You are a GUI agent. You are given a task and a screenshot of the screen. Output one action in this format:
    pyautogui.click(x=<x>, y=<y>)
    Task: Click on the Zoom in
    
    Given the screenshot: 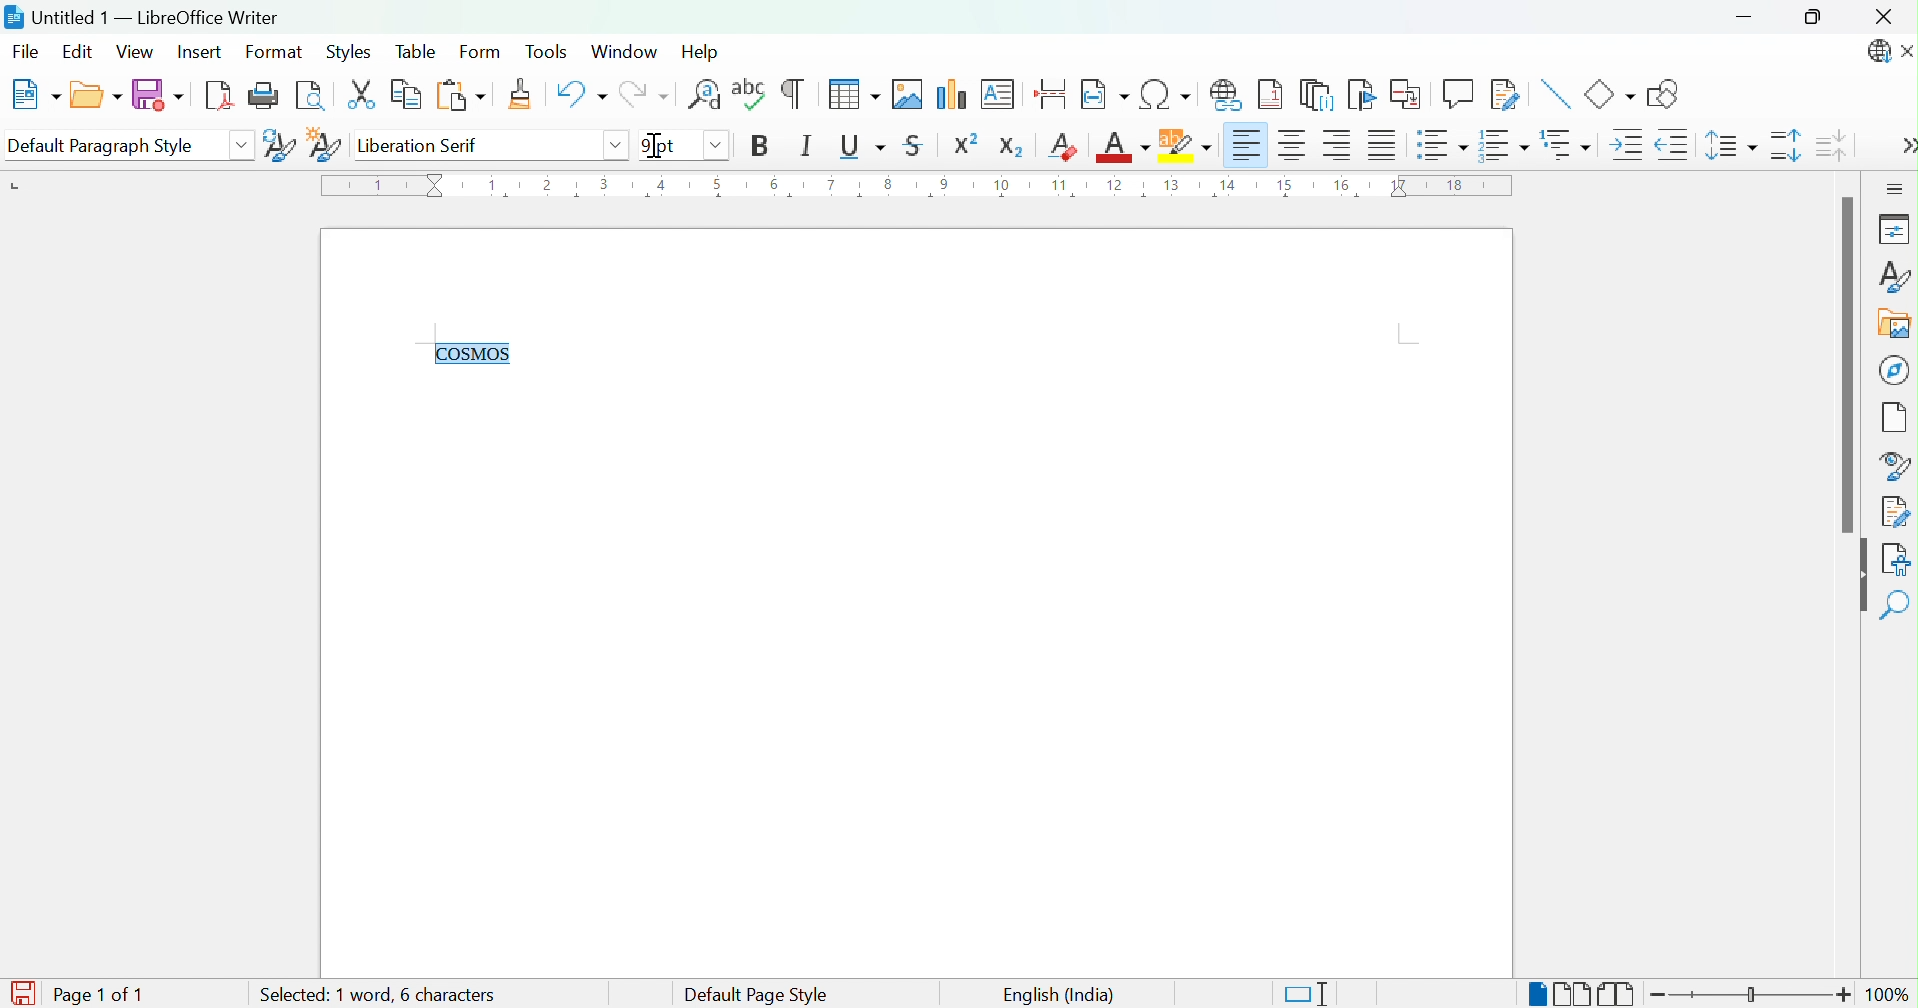 What is the action you would take?
    pyautogui.click(x=1845, y=994)
    